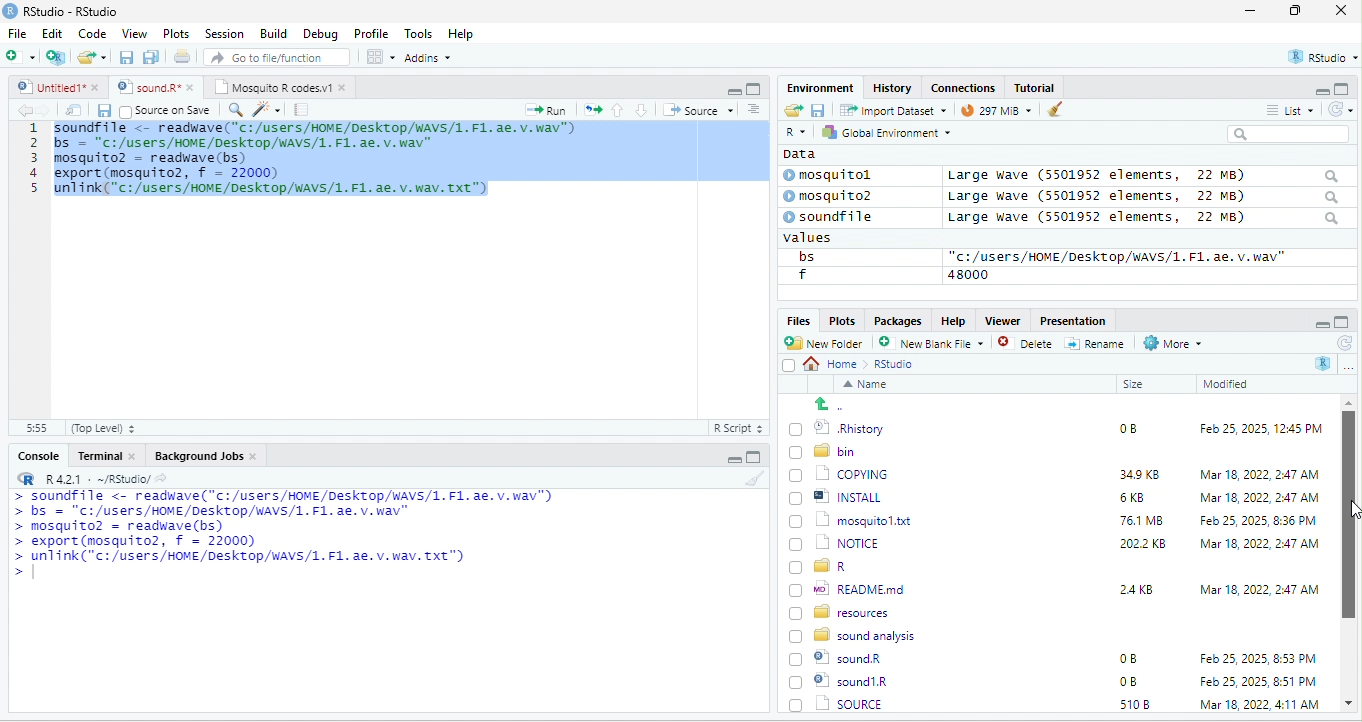 The height and width of the screenshot is (722, 1362). What do you see at coordinates (969, 274) in the screenshot?
I see `48000` at bounding box center [969, 274].